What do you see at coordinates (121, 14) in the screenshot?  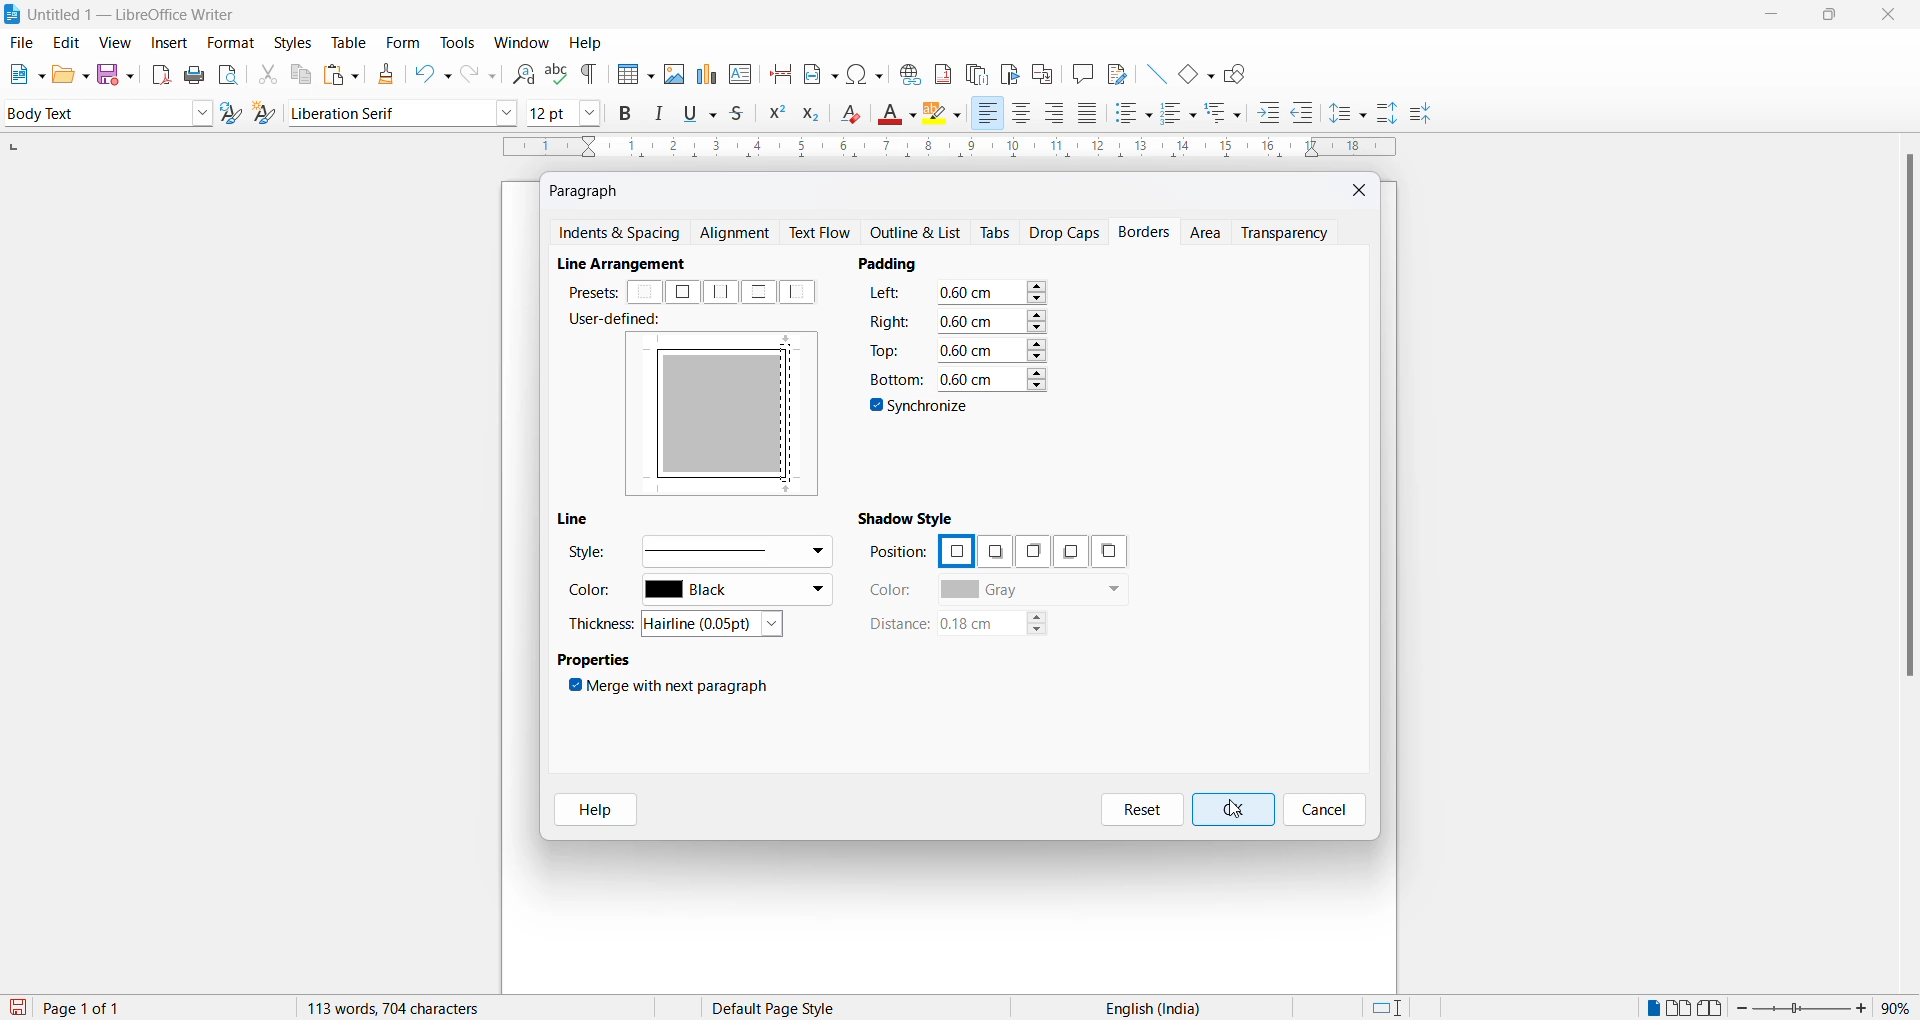 I see `file title` at bounding box center [121, 14].